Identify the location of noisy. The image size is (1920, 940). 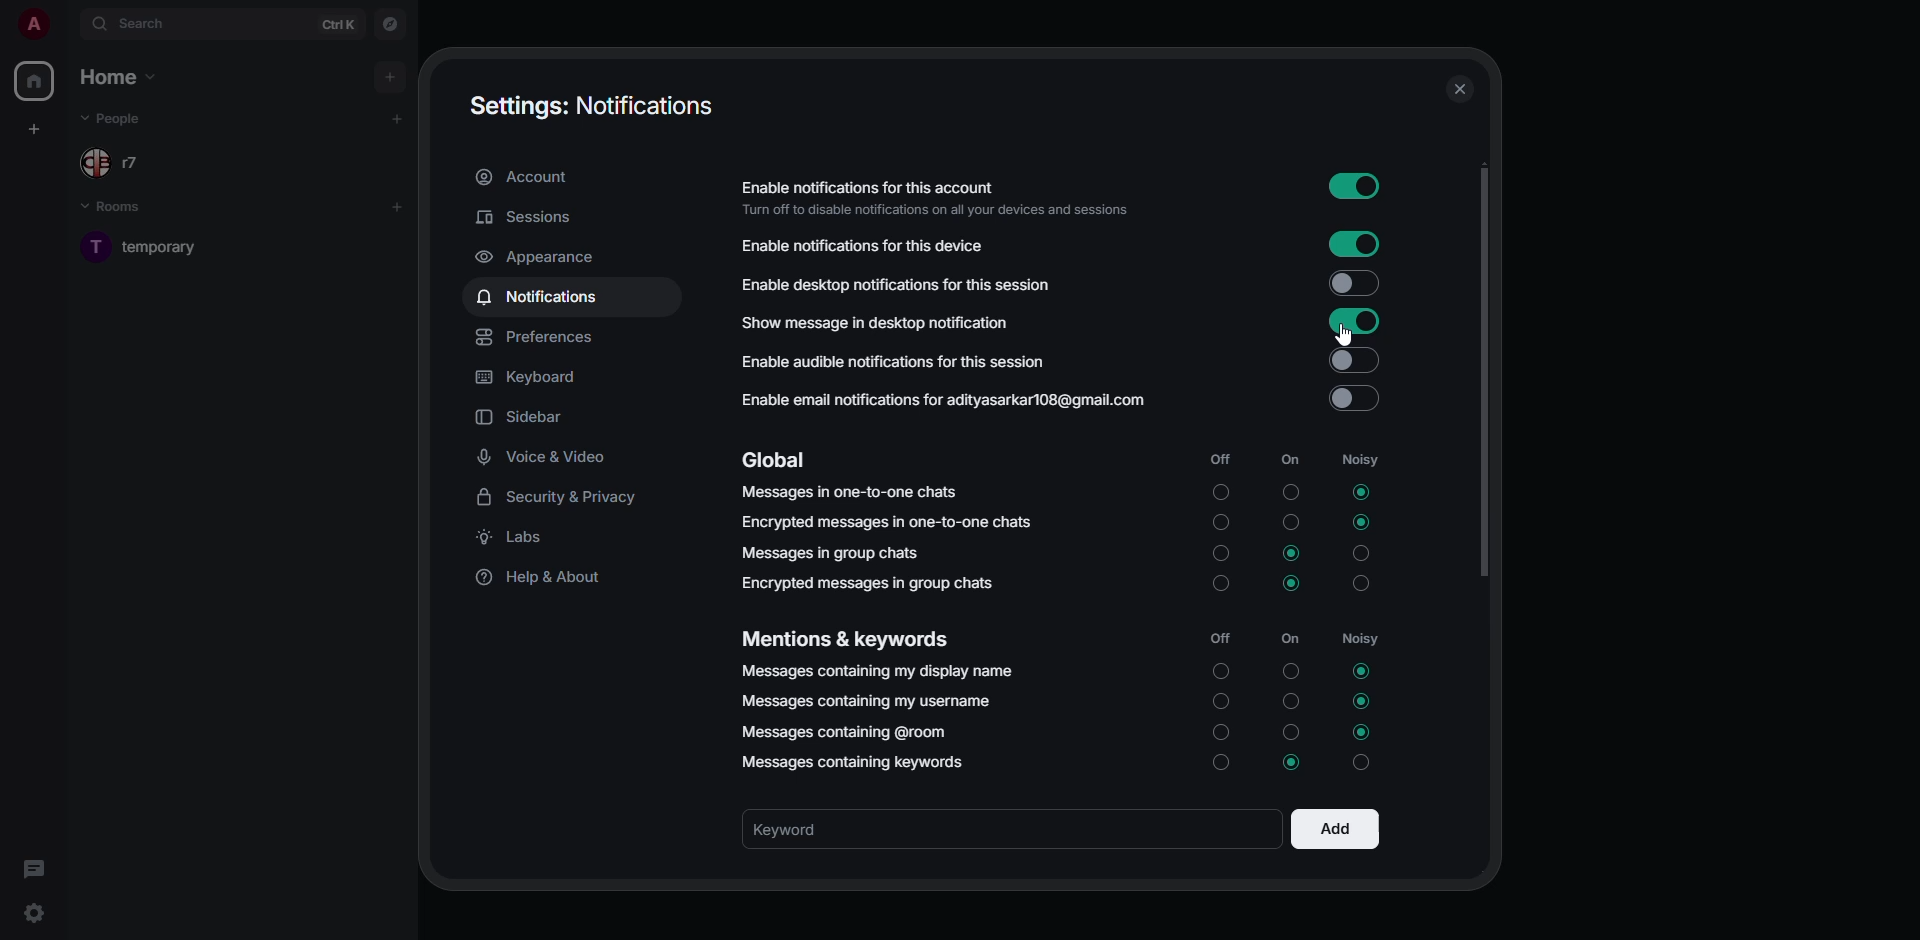
(1364, 587).